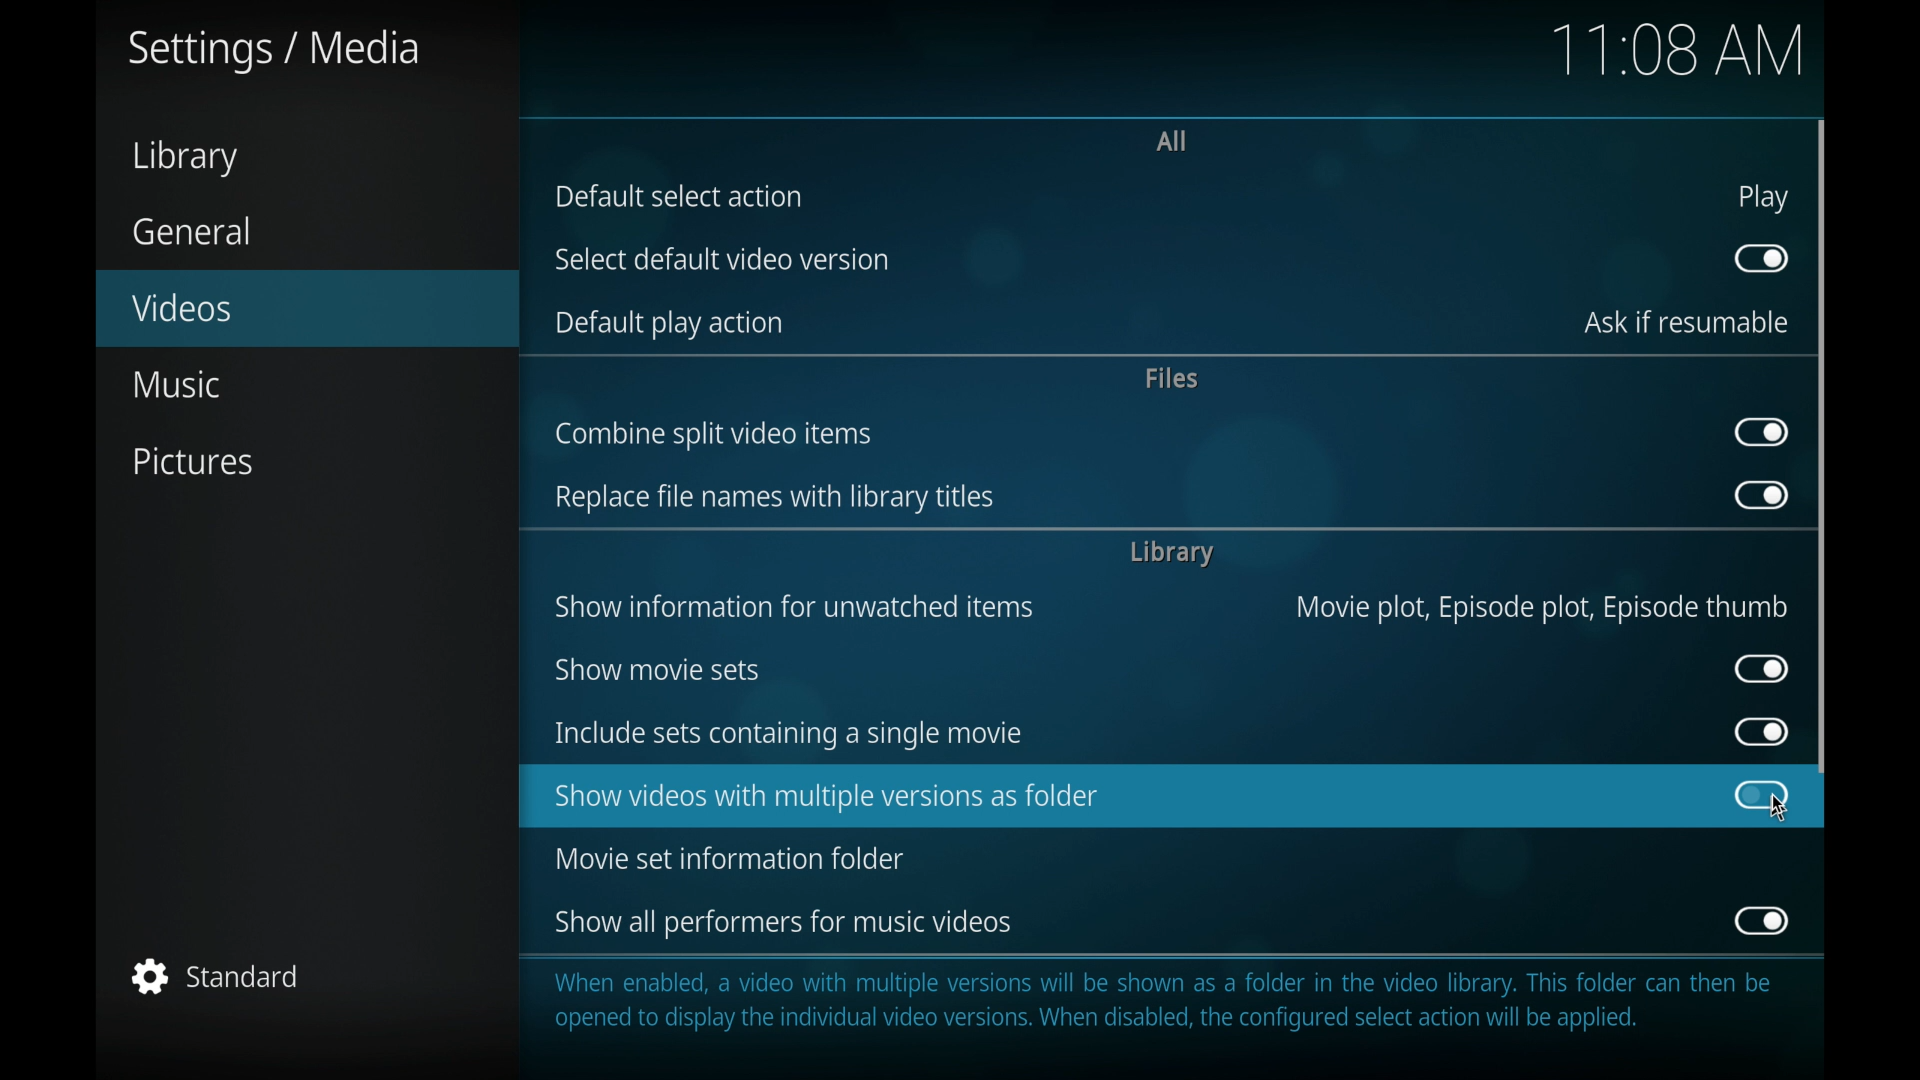 This screenshot has height=1080, width=1920. What do you see at coordinates (1174, 377) in the screenshot?
I see `files` at bounding box center [1174, 377].